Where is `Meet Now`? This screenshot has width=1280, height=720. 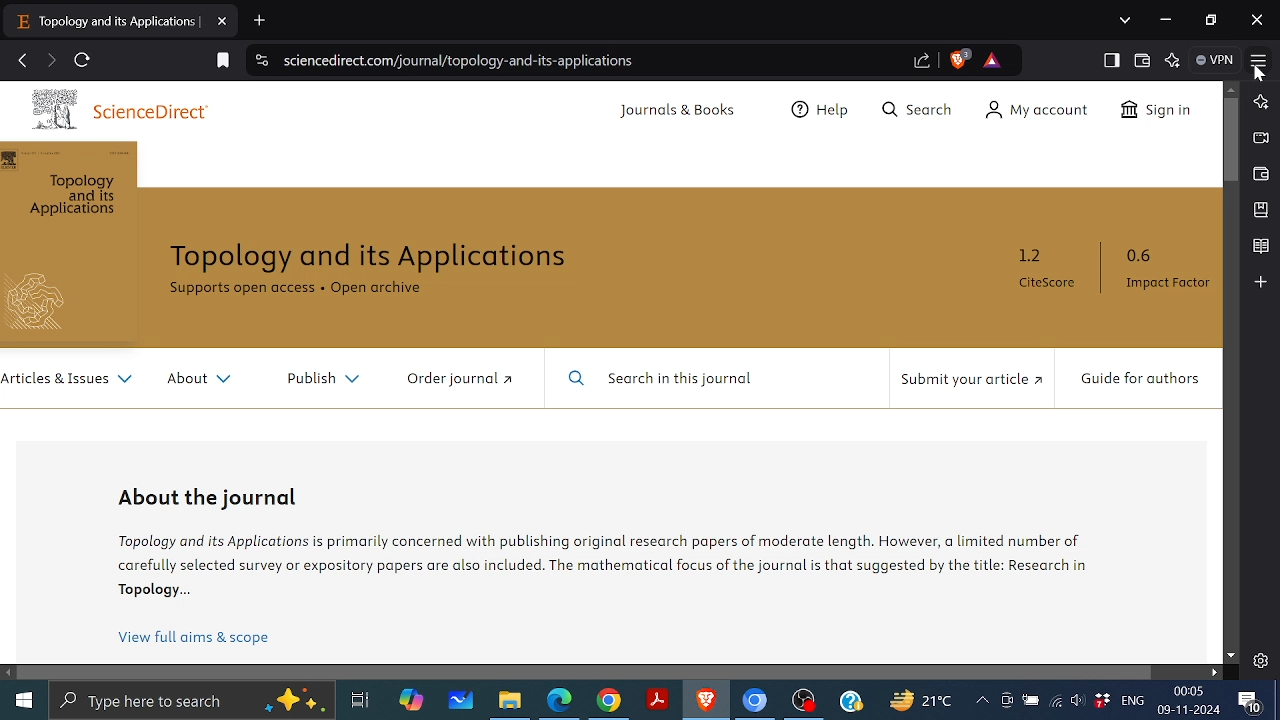
Meet Now is located at coordinates (1006, 699).